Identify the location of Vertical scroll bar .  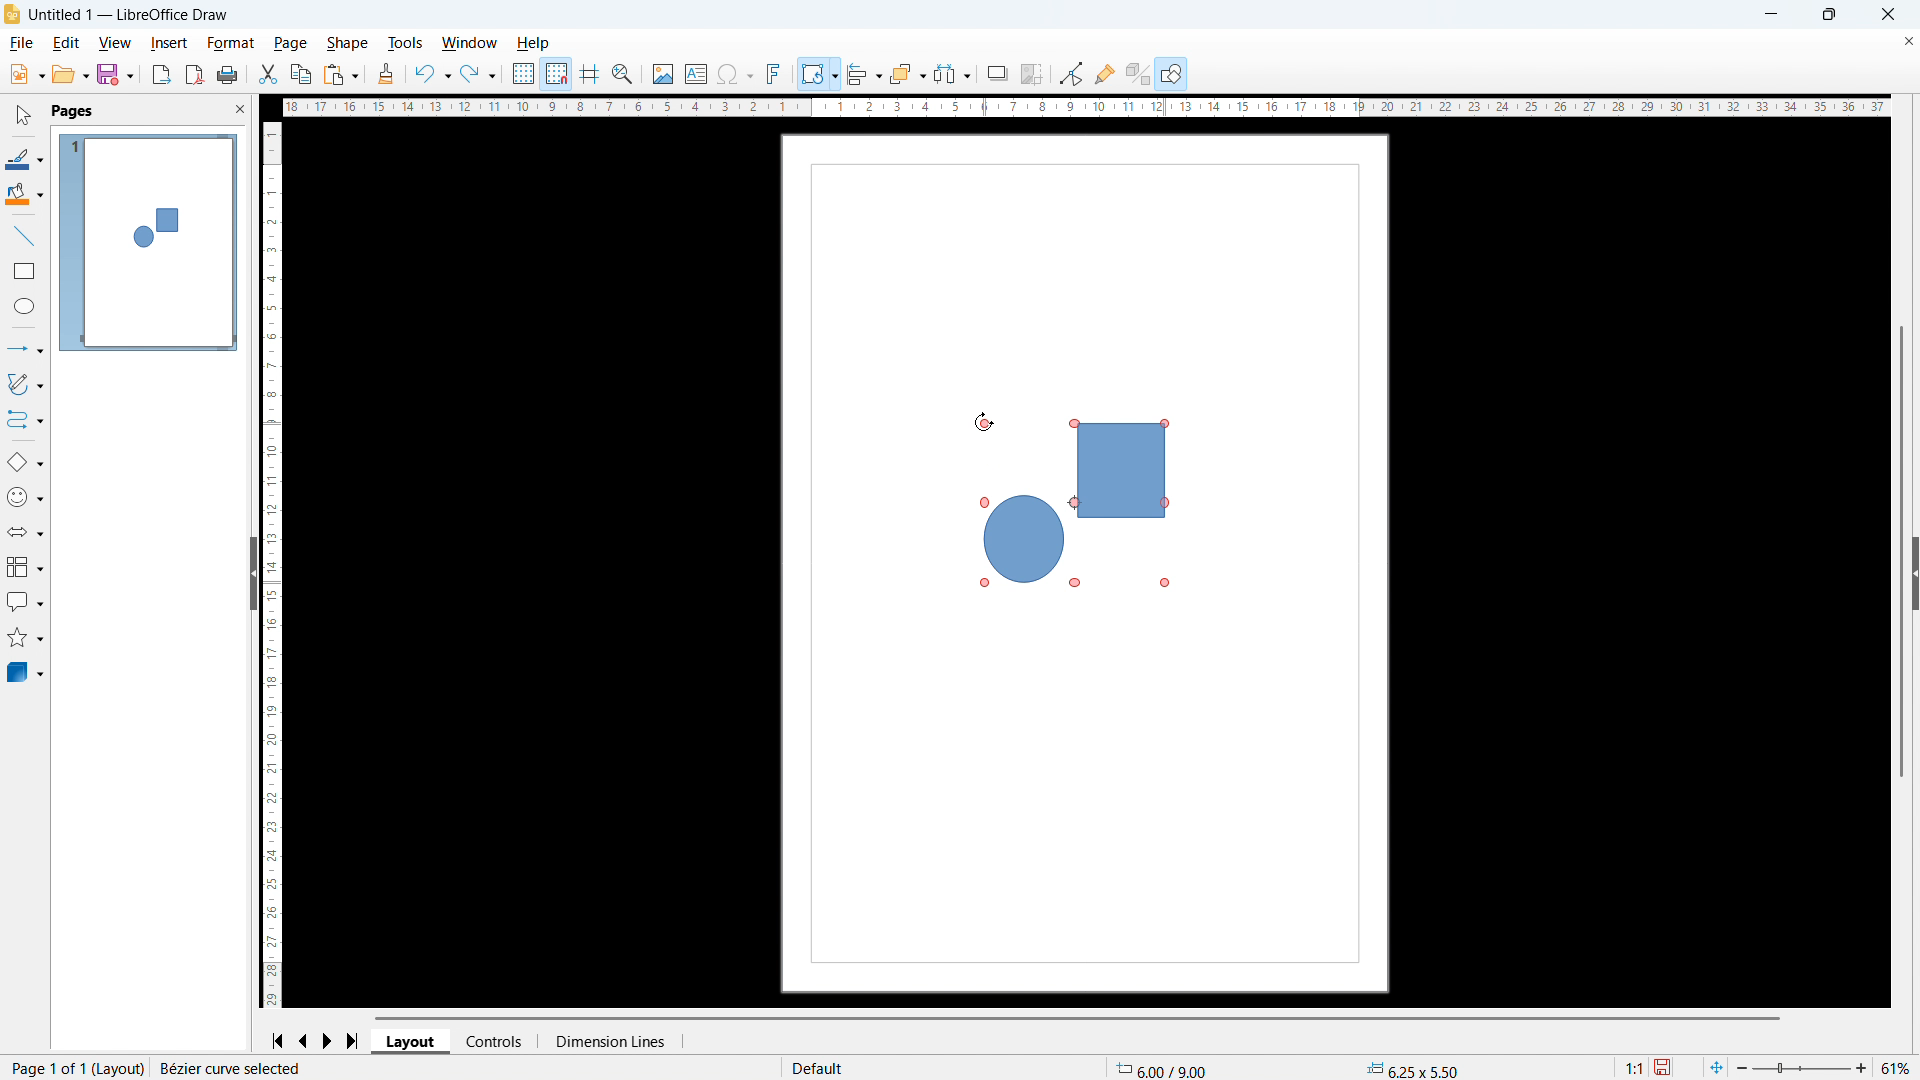
(1902, 418).